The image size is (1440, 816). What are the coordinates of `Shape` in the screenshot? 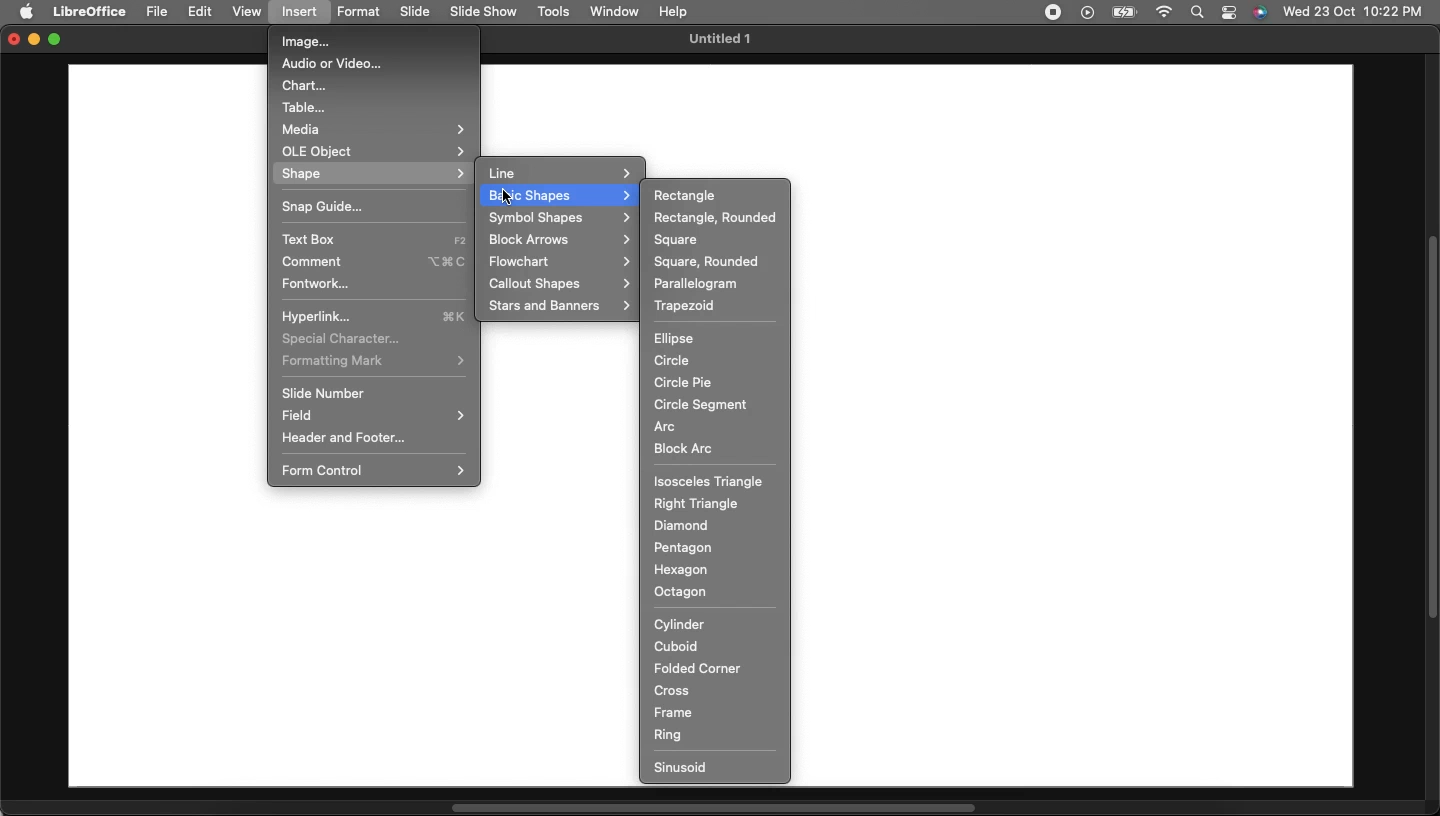 It's located at (374, 173).